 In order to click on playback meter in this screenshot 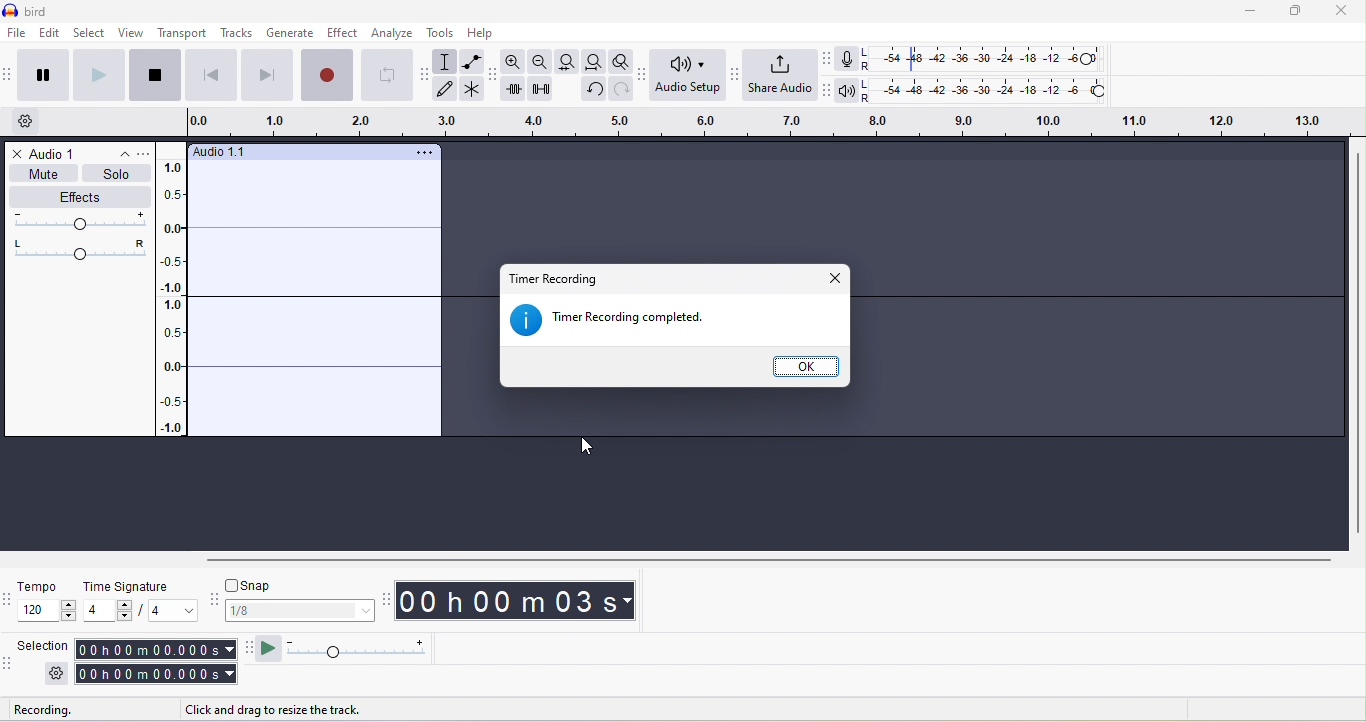, I will do `click(847, 94)`.